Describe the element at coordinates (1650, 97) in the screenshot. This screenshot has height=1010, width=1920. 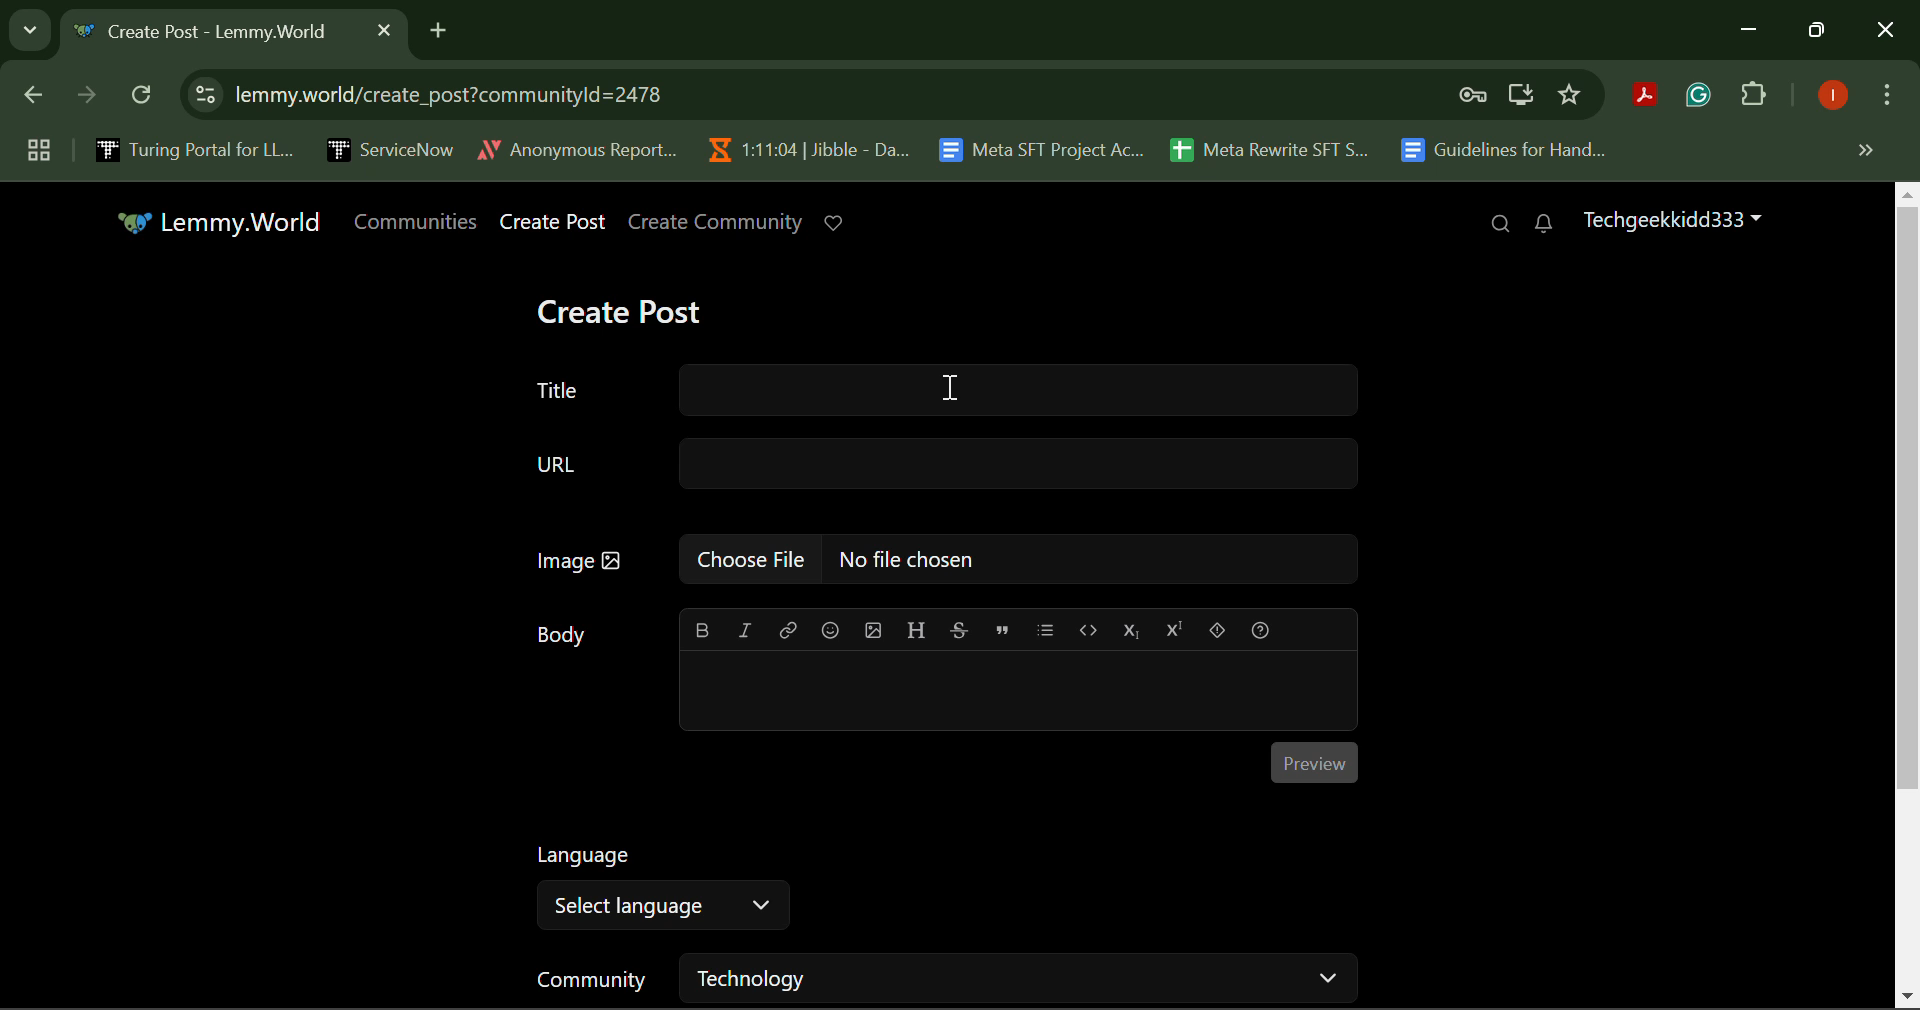
I see `Browser Extension` at that location.